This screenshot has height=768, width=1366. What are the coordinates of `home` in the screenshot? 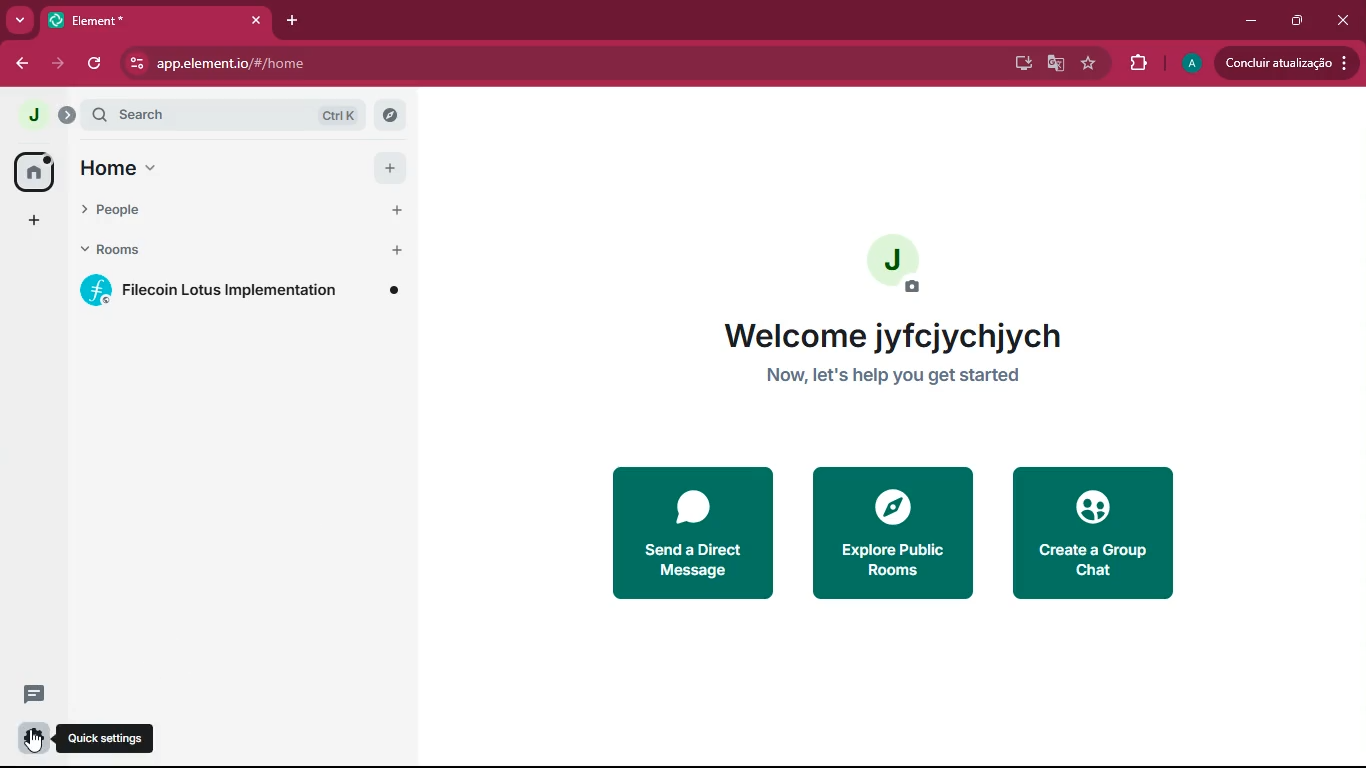 It's located at (193, 171).